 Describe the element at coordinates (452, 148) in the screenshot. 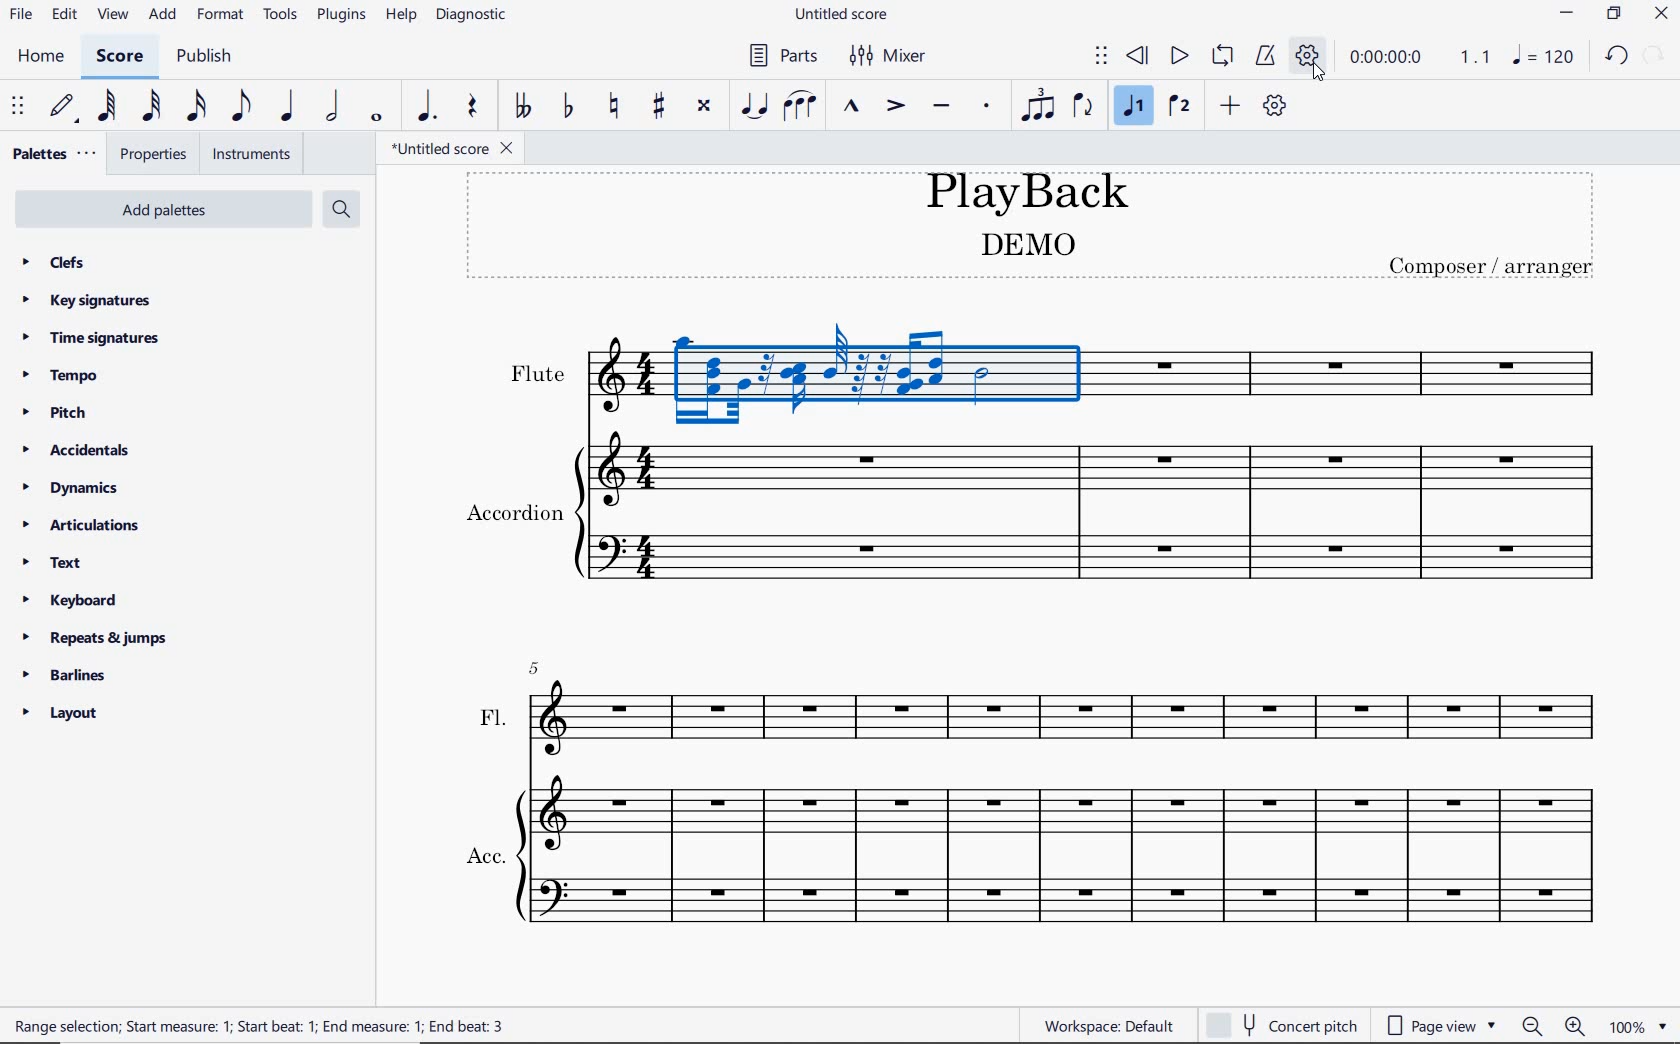

I see `file name` at that location.